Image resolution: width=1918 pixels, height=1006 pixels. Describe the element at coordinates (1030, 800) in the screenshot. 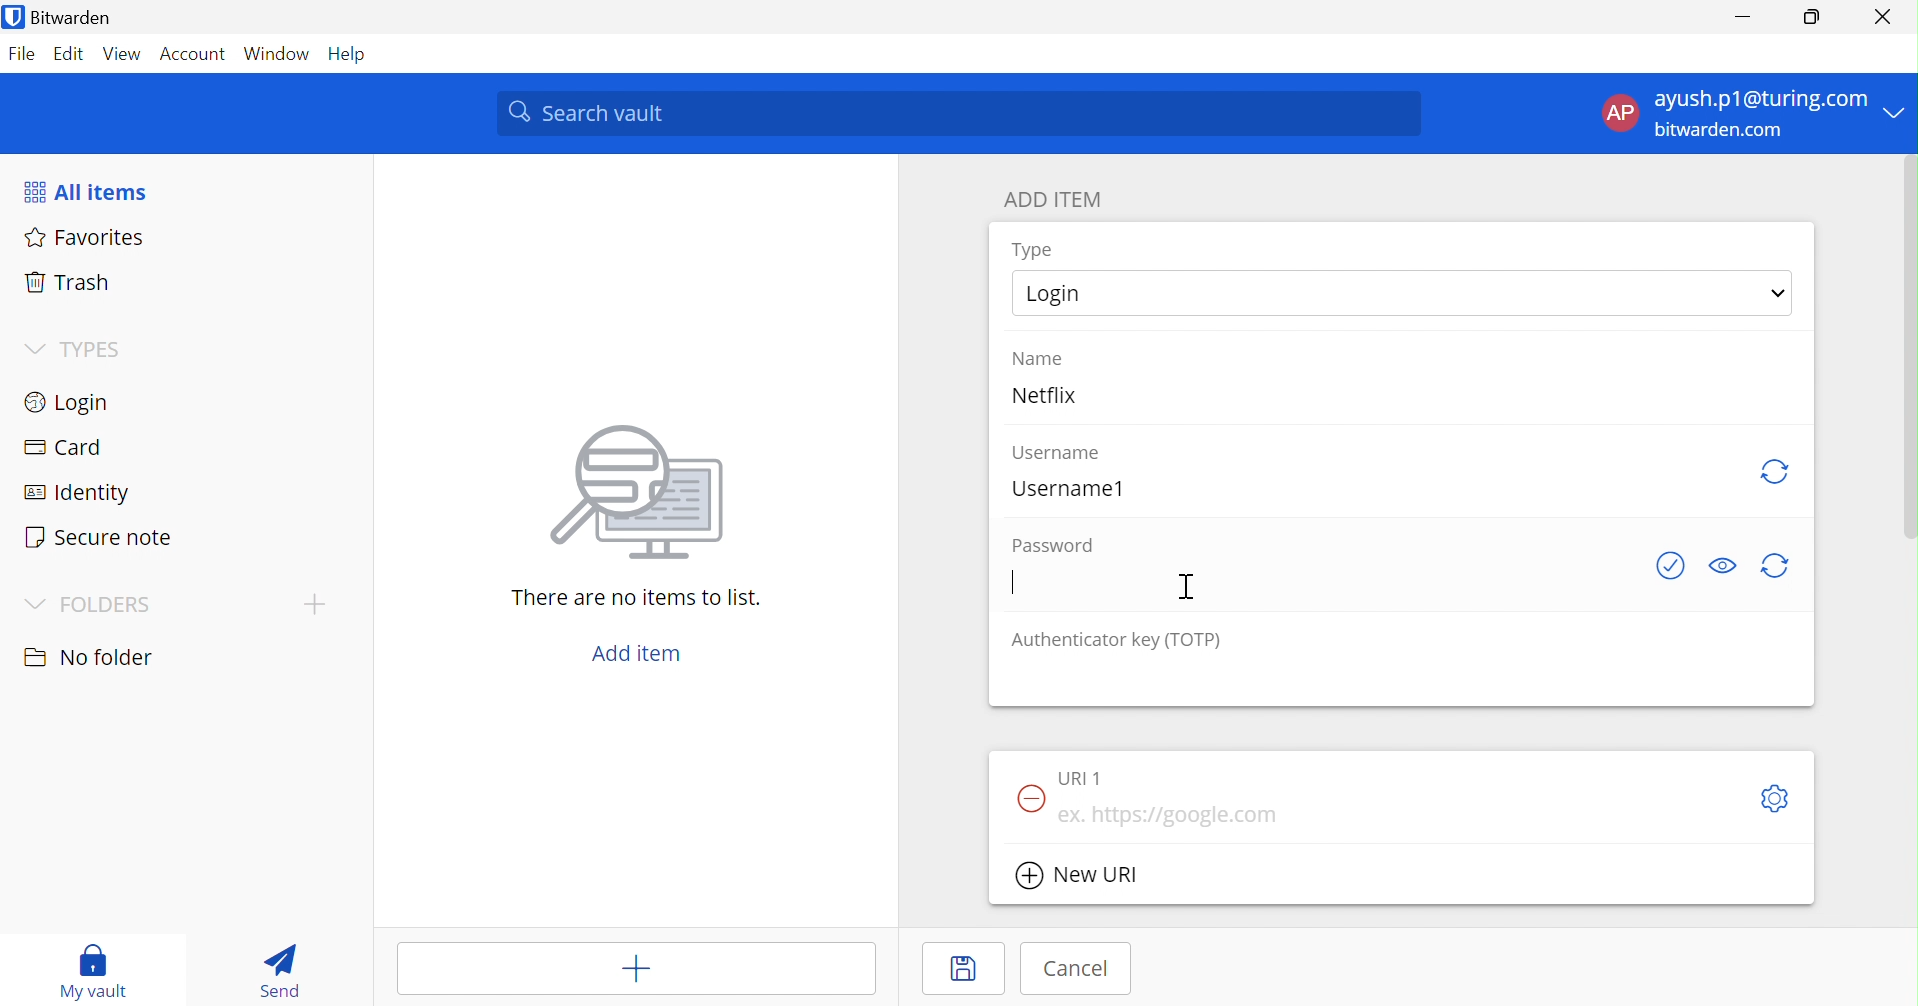

I see `Remove` at that location.